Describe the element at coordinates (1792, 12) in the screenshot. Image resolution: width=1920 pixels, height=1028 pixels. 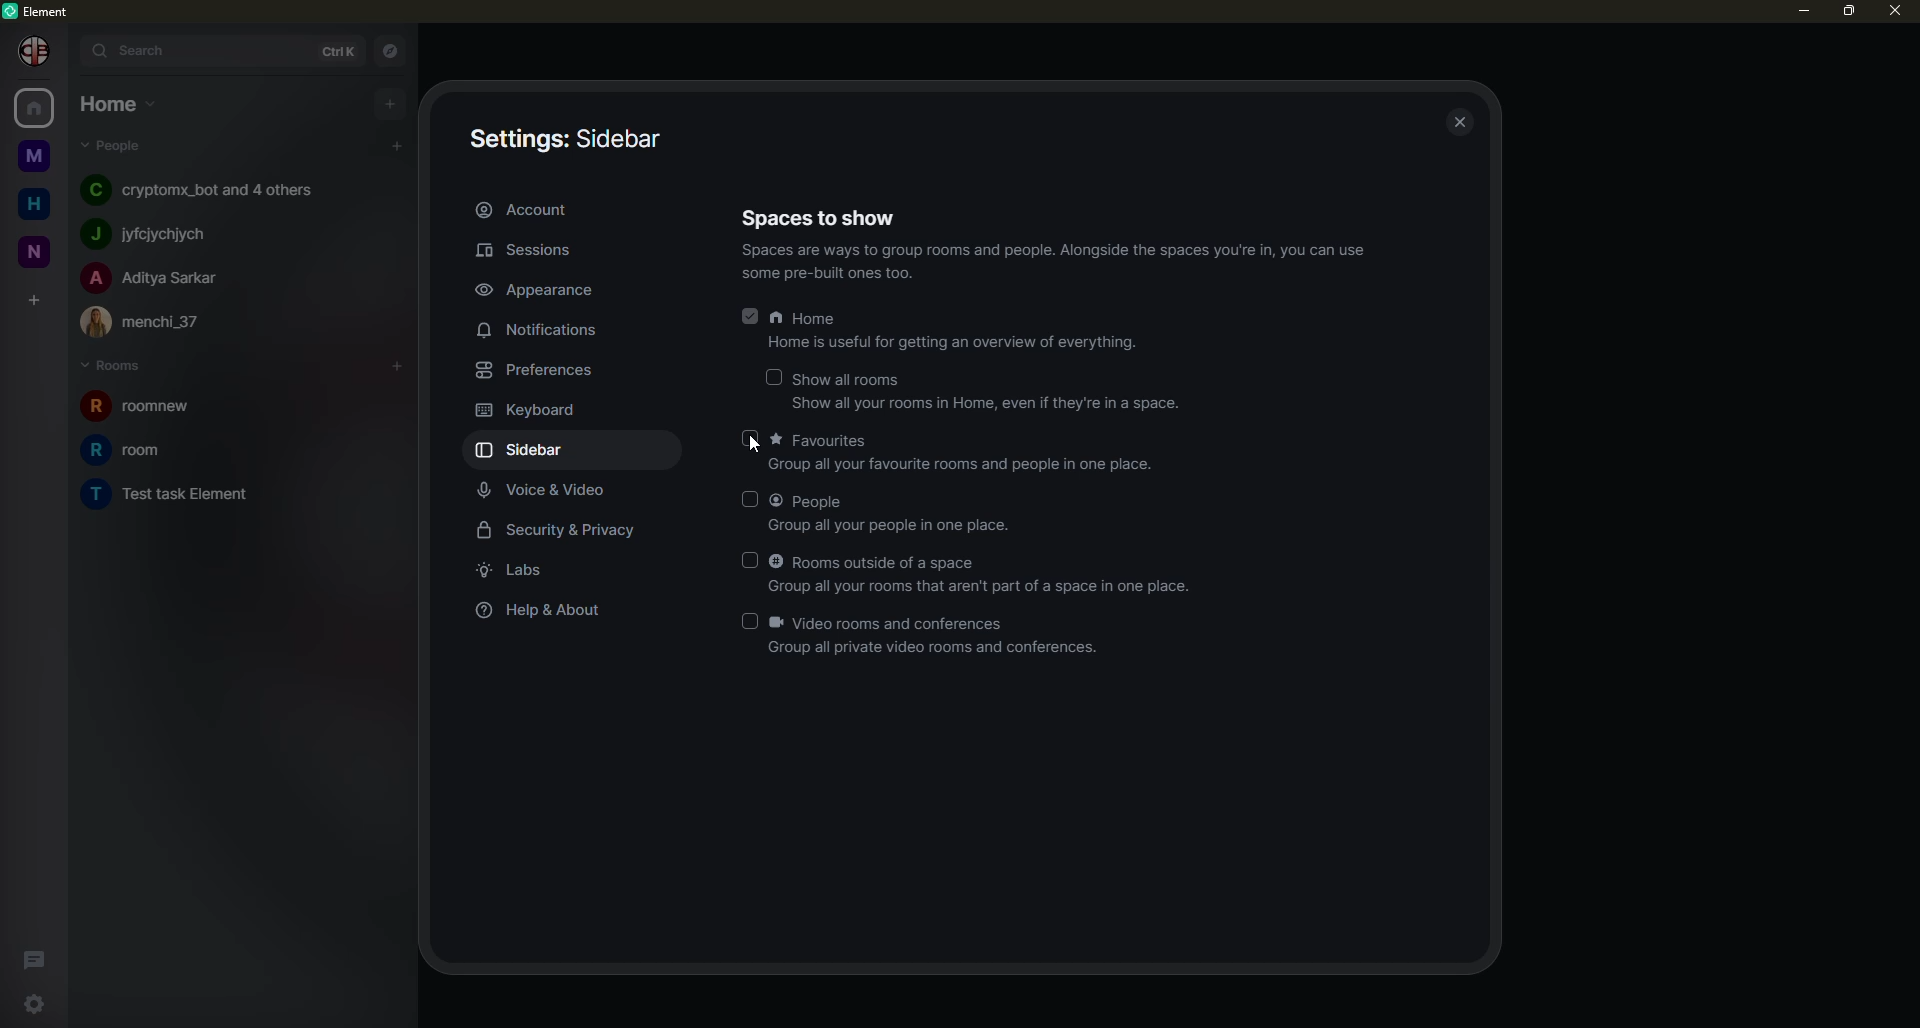
I see `minimize` at that location.